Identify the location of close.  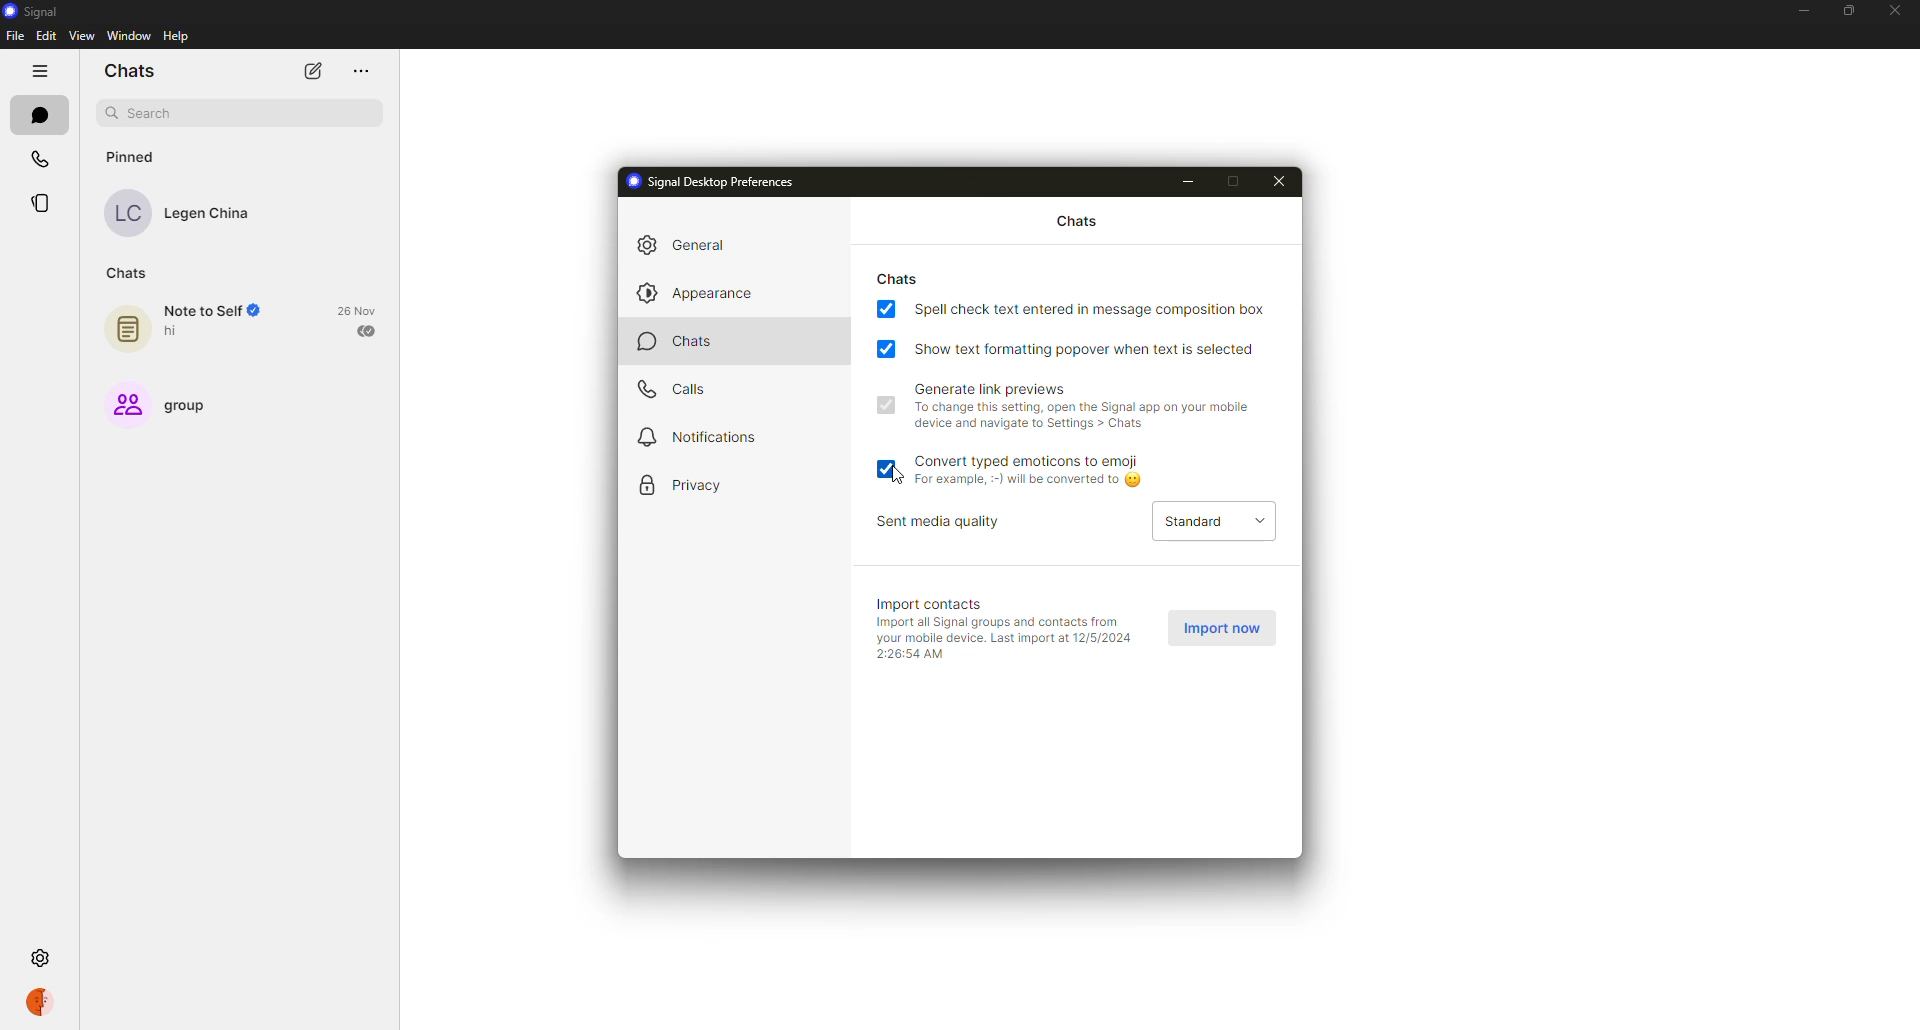
(1281, 181).